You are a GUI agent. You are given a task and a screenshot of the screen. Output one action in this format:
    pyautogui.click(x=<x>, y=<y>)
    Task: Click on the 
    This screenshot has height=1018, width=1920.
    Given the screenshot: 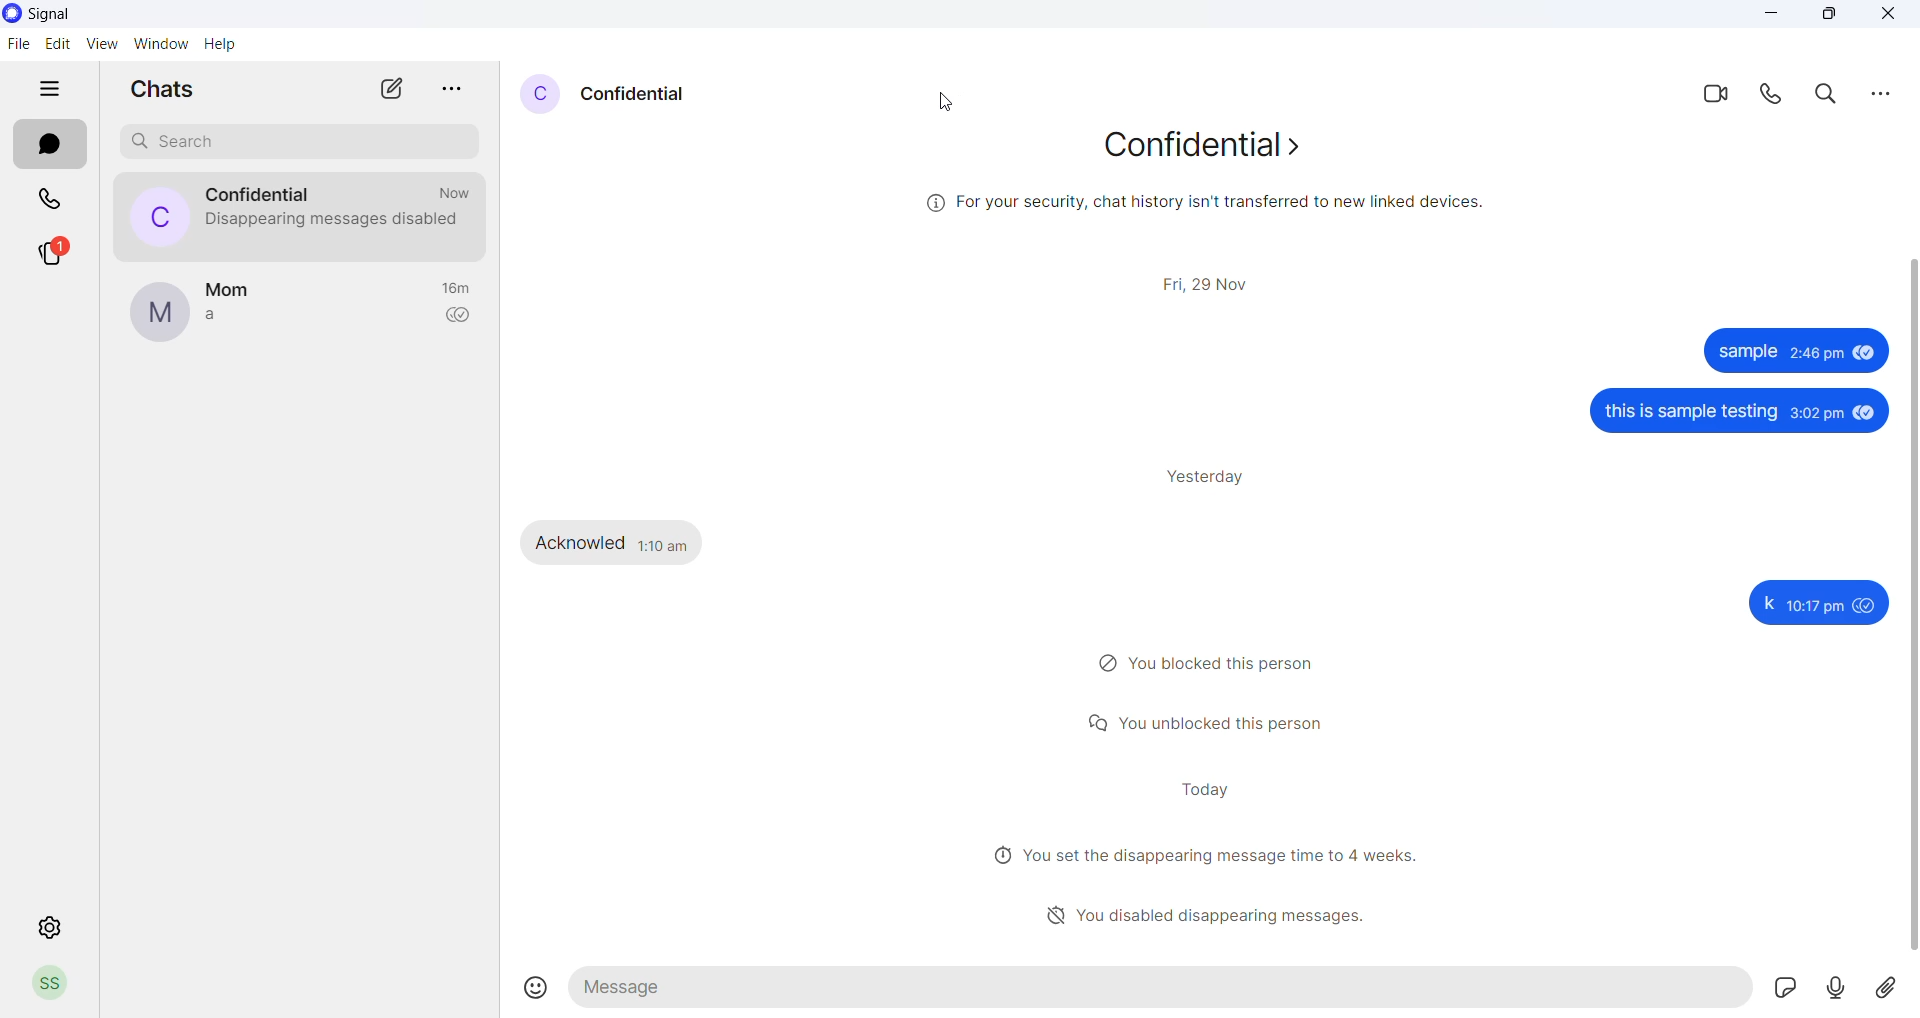 What is the action you would take?
    pyautogui.click(x=1207, y=856)
    